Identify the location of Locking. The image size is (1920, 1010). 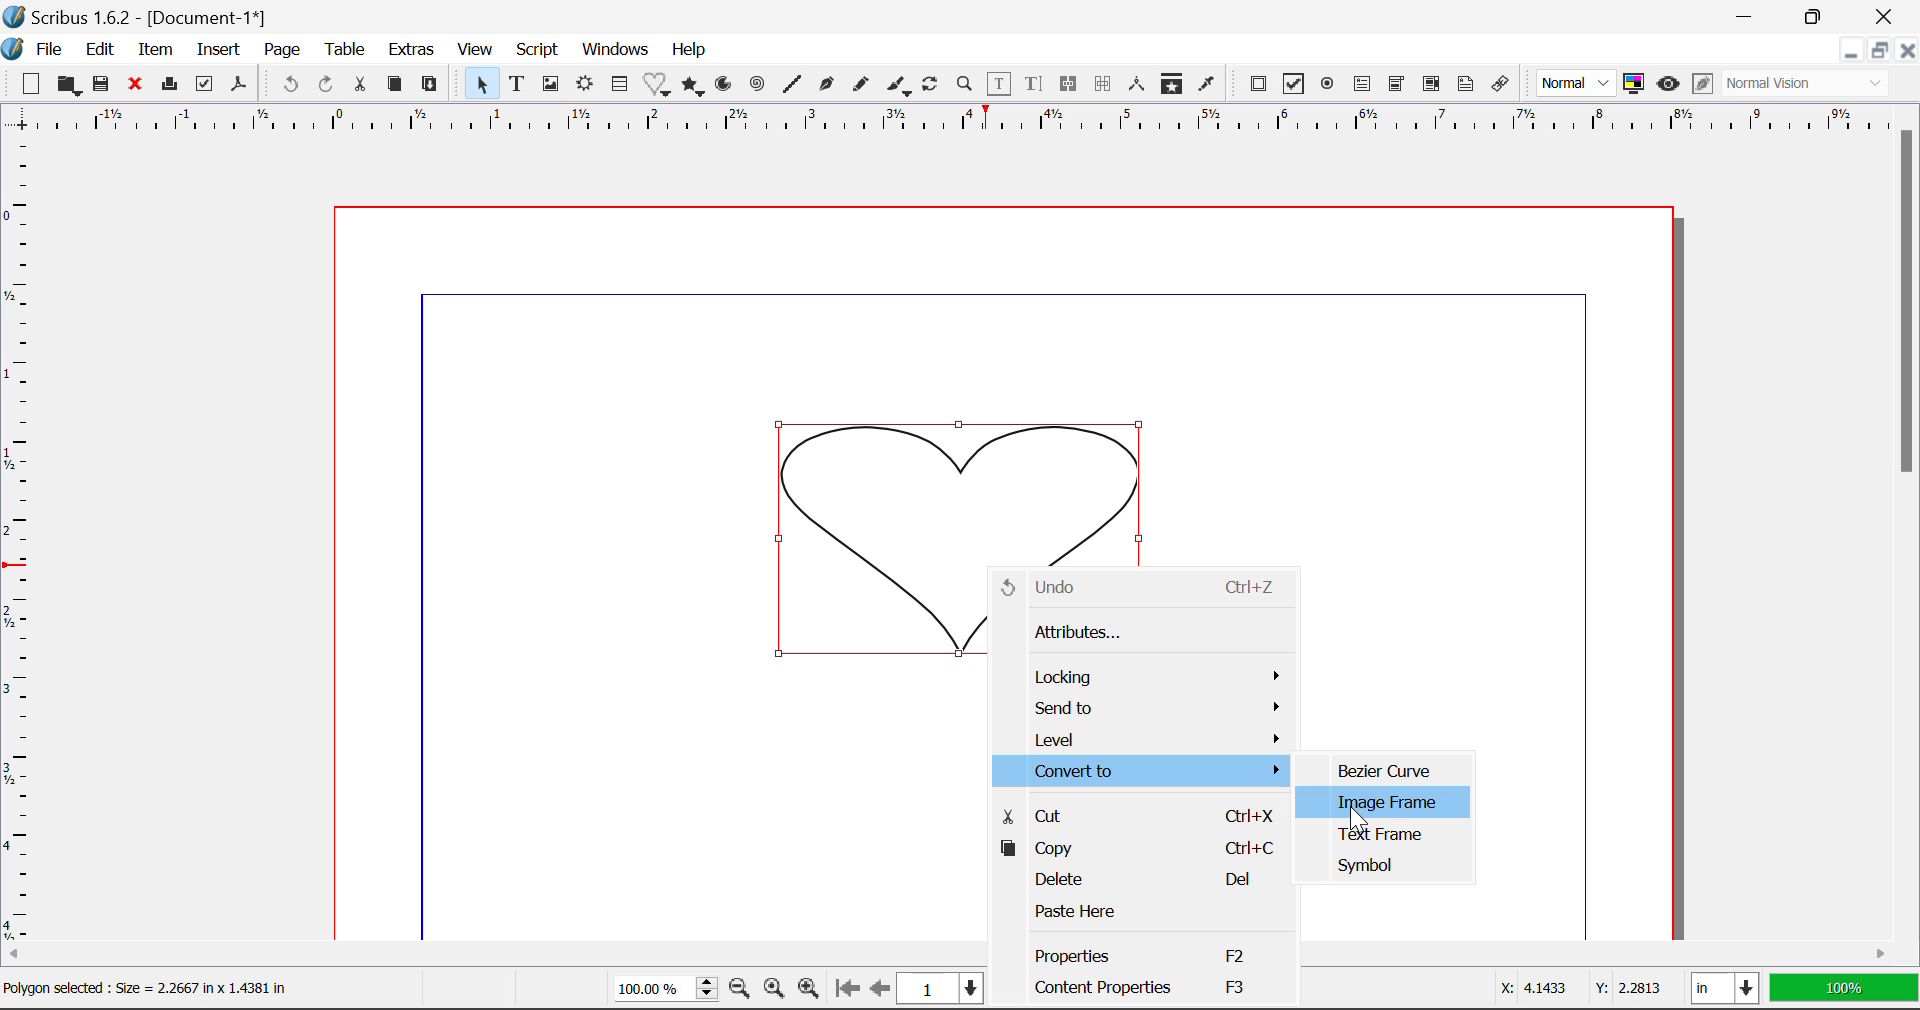
(1147, 677).